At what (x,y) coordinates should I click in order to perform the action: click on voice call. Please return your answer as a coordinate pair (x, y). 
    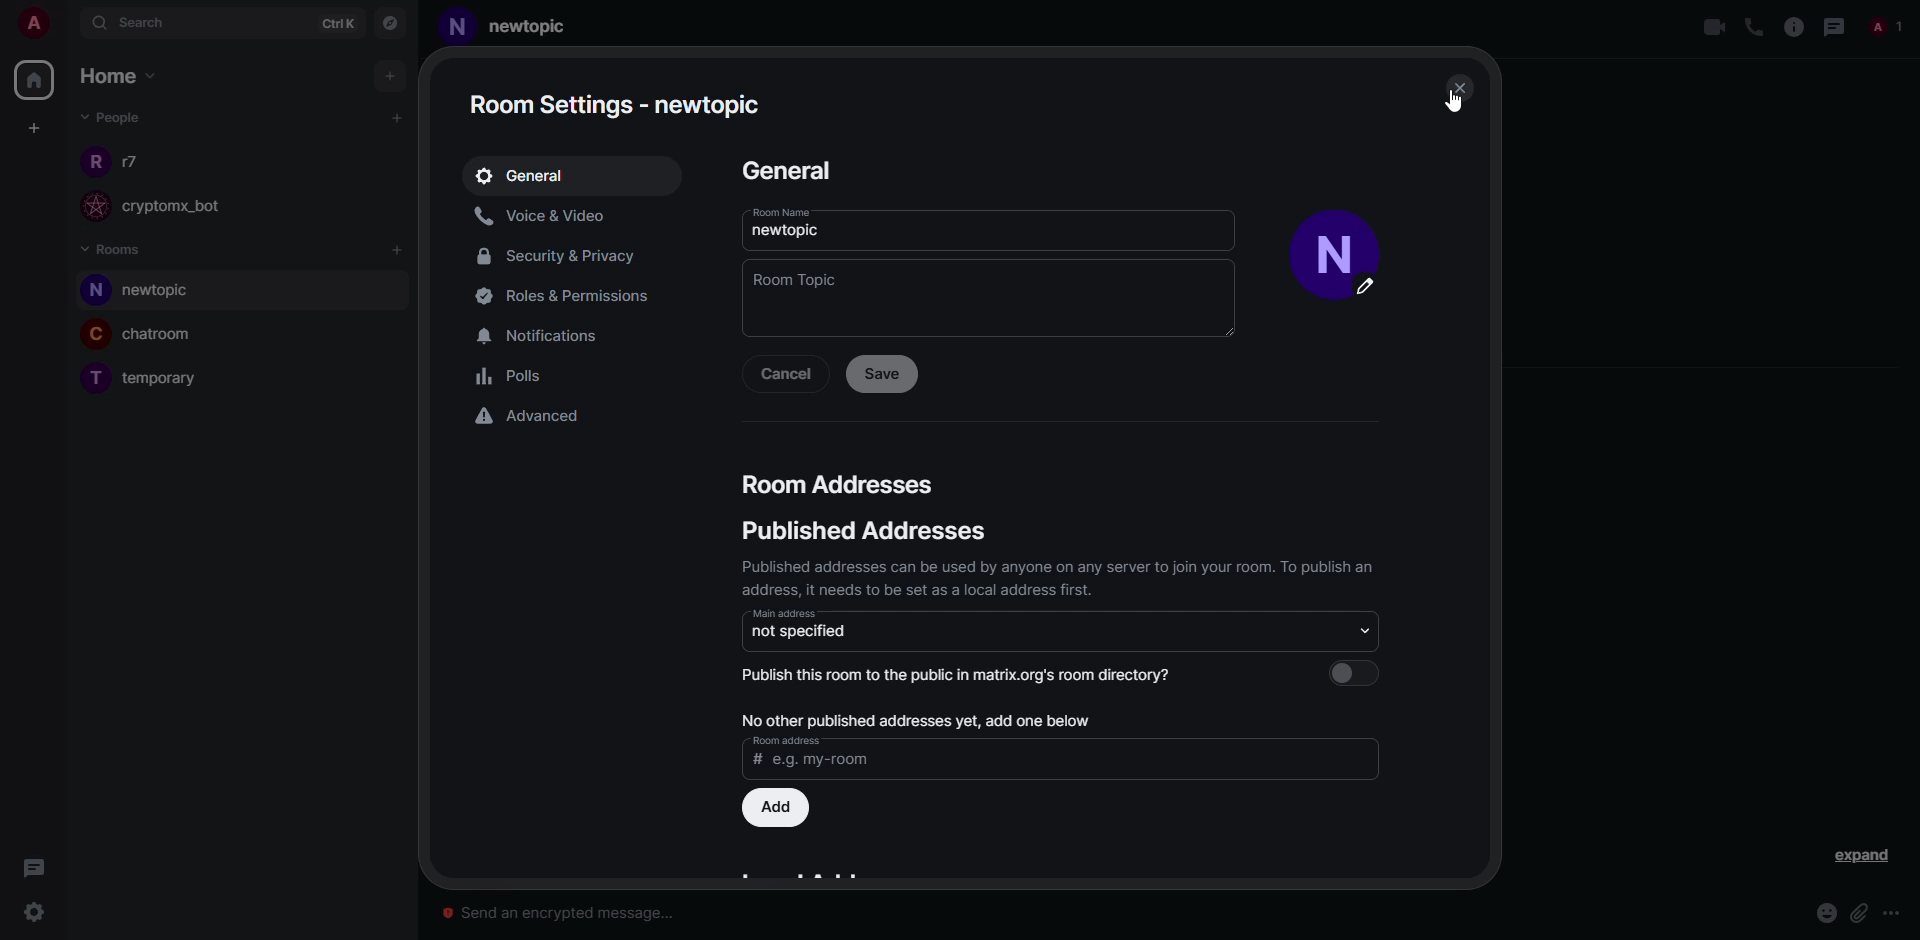
    Looking at the image, I should click on (1751, 27).